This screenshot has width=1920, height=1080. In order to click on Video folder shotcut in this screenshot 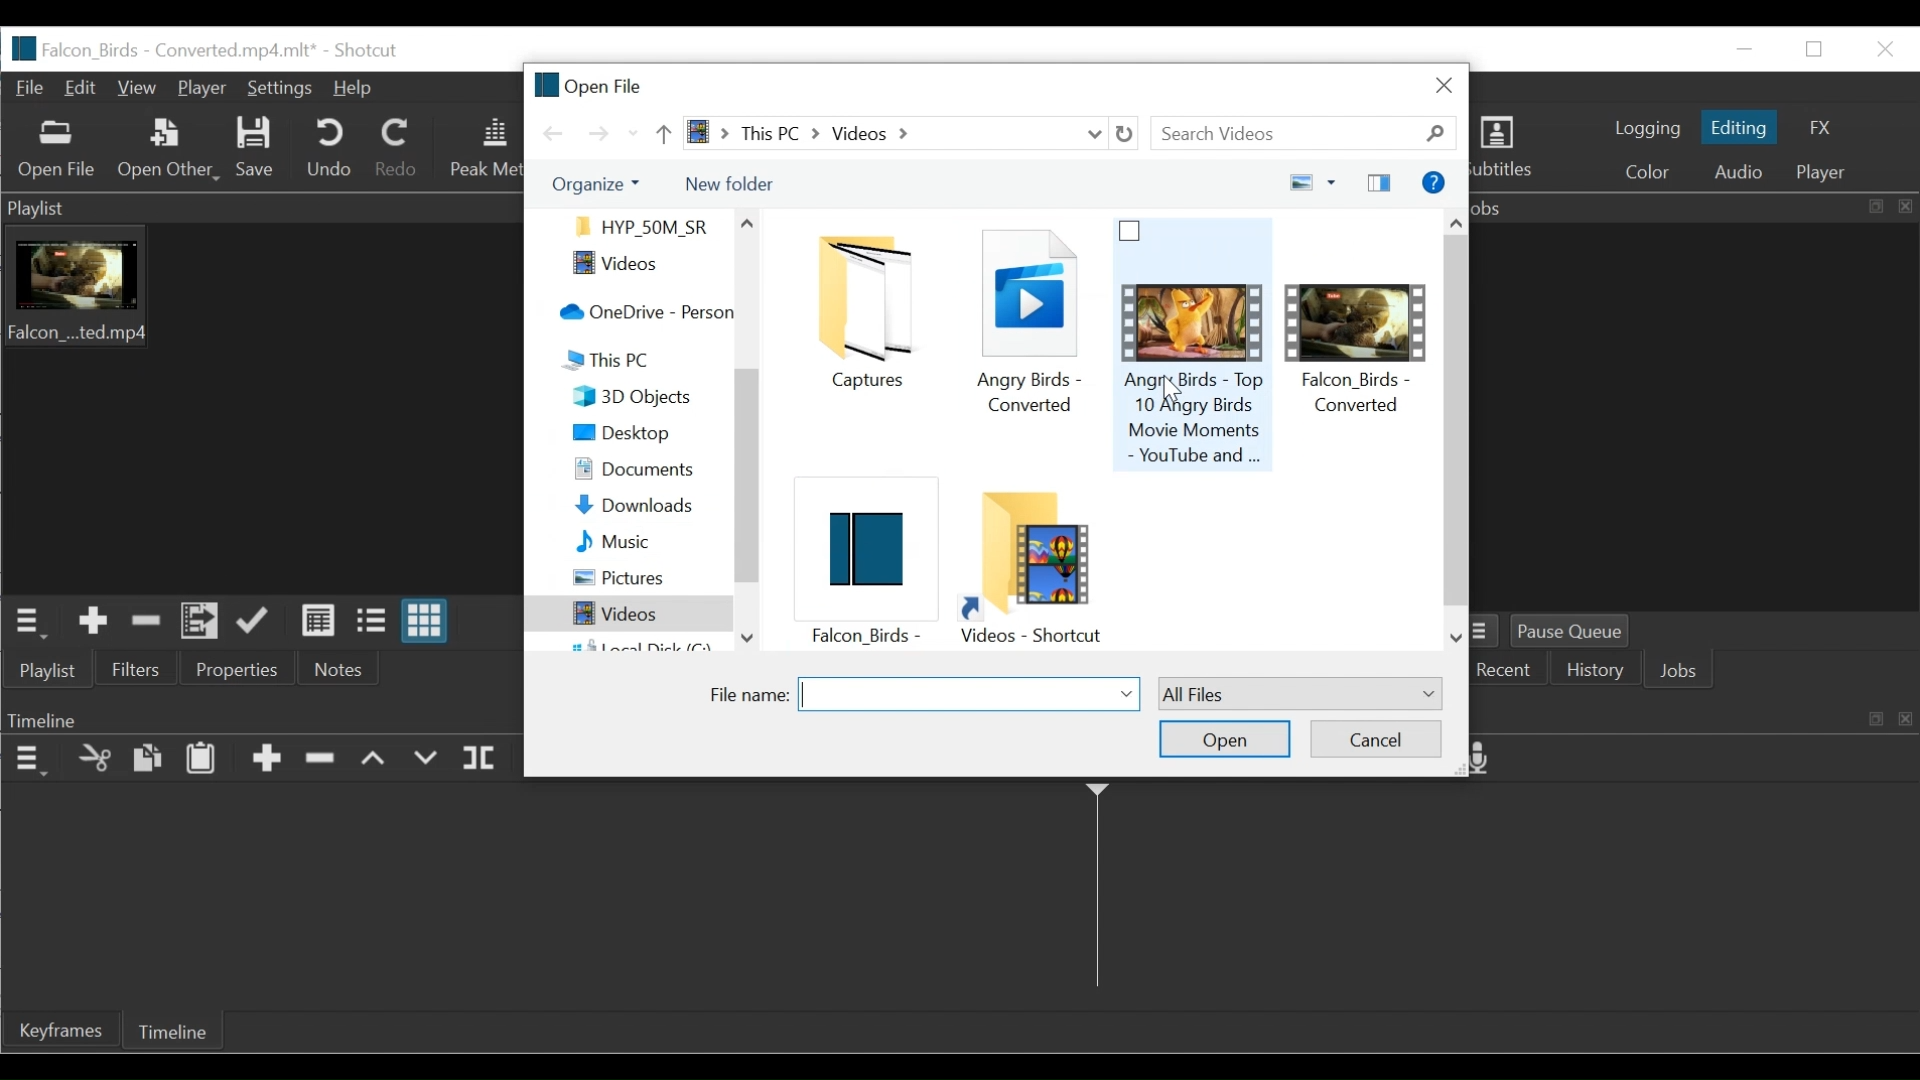, I will do `click(1031, 566)`.